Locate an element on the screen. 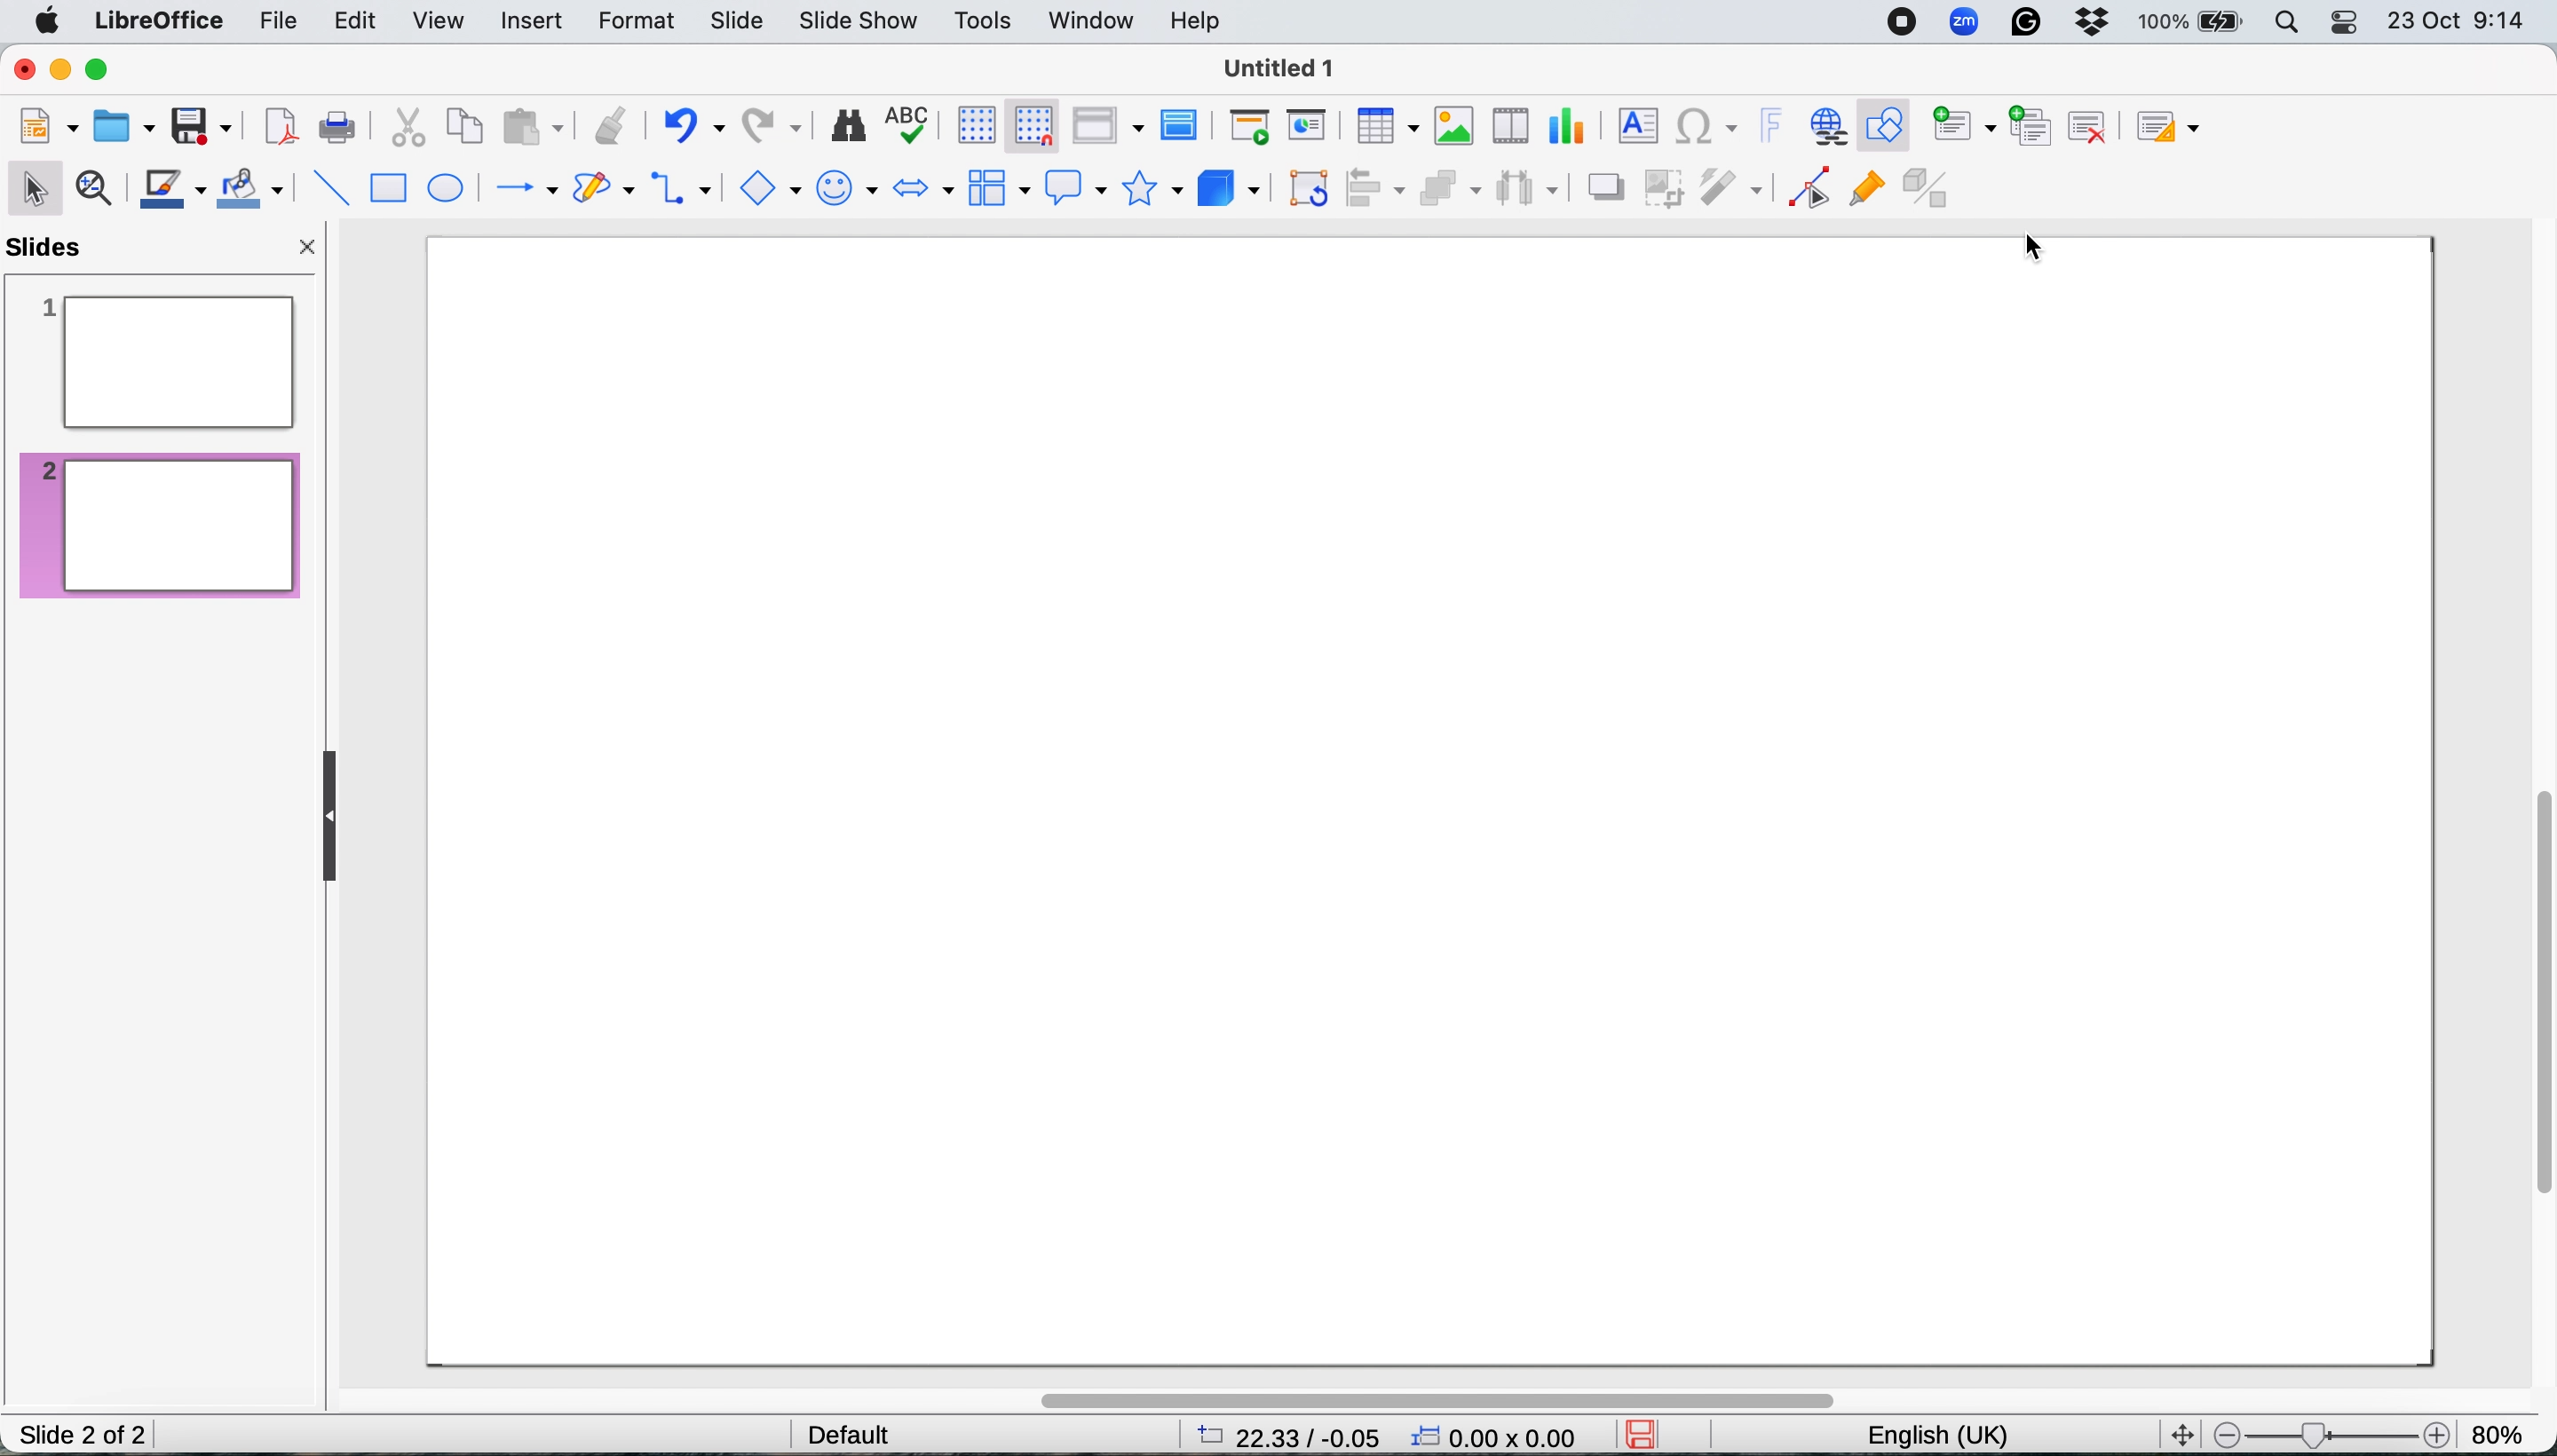 This screenshot has width=2557, height=1456. insert hyperlink is located at coordinates (1829, 126).